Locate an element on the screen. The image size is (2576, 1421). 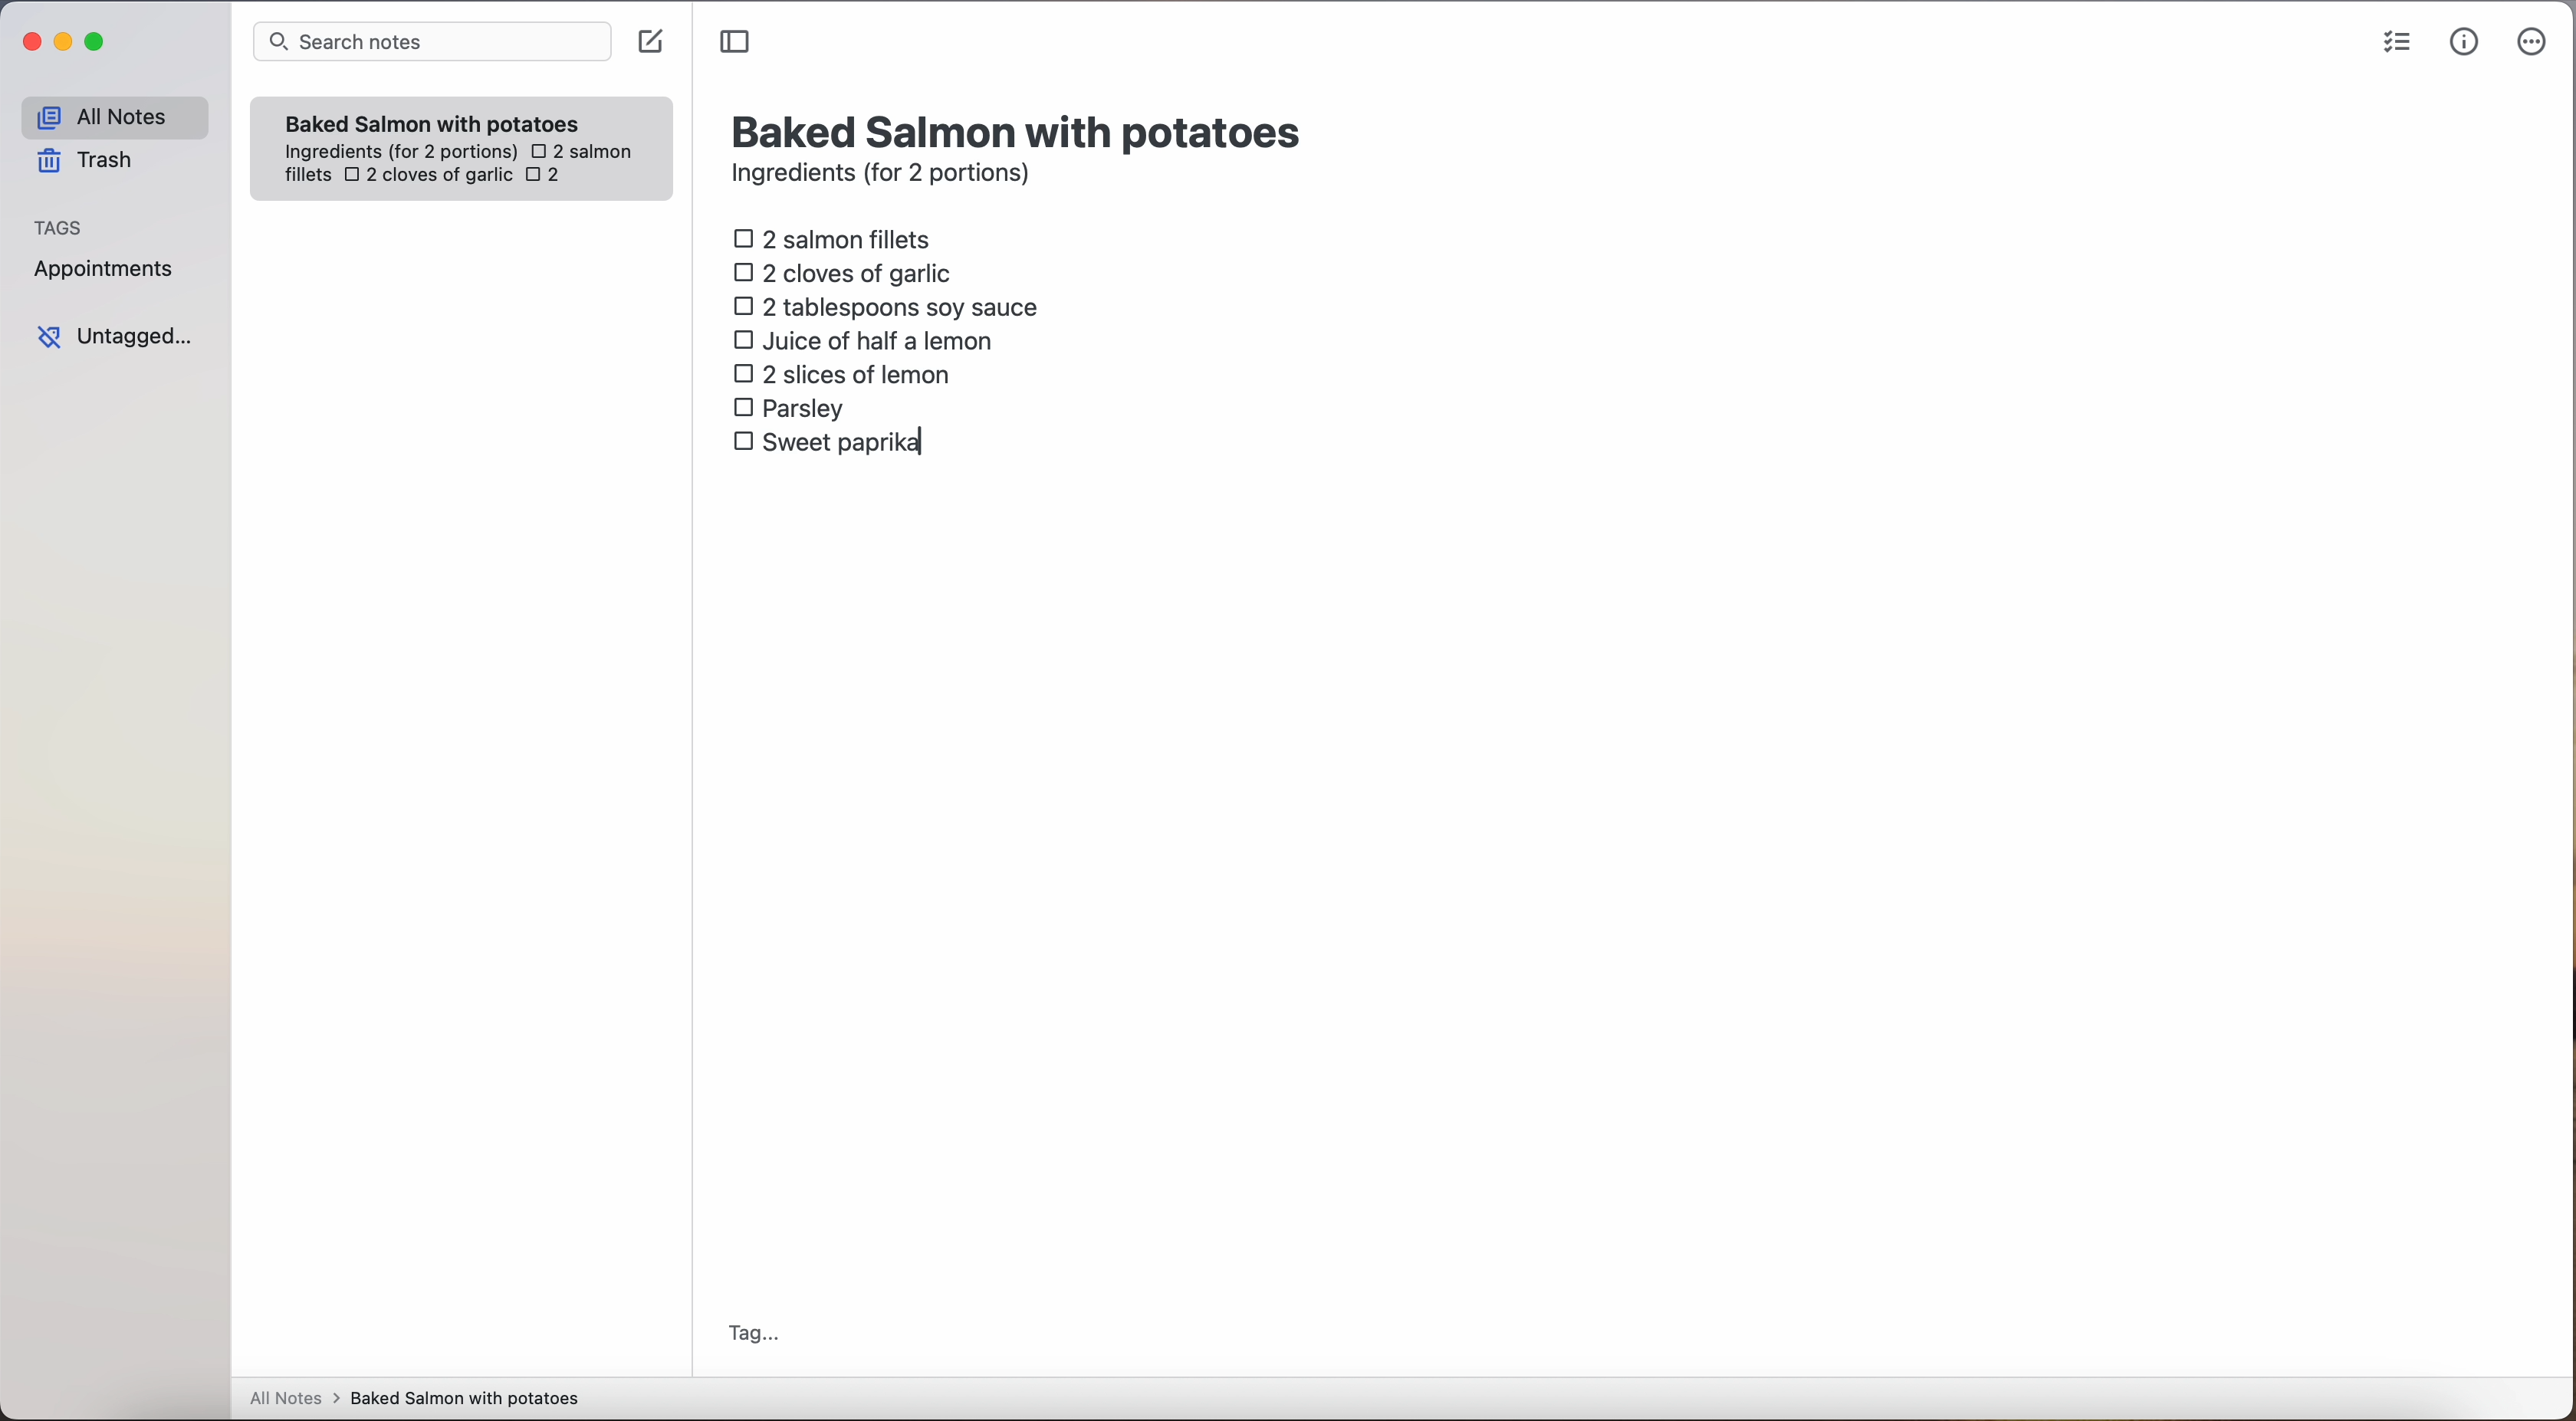
close Simplenote is located at coordinates (29, 43).